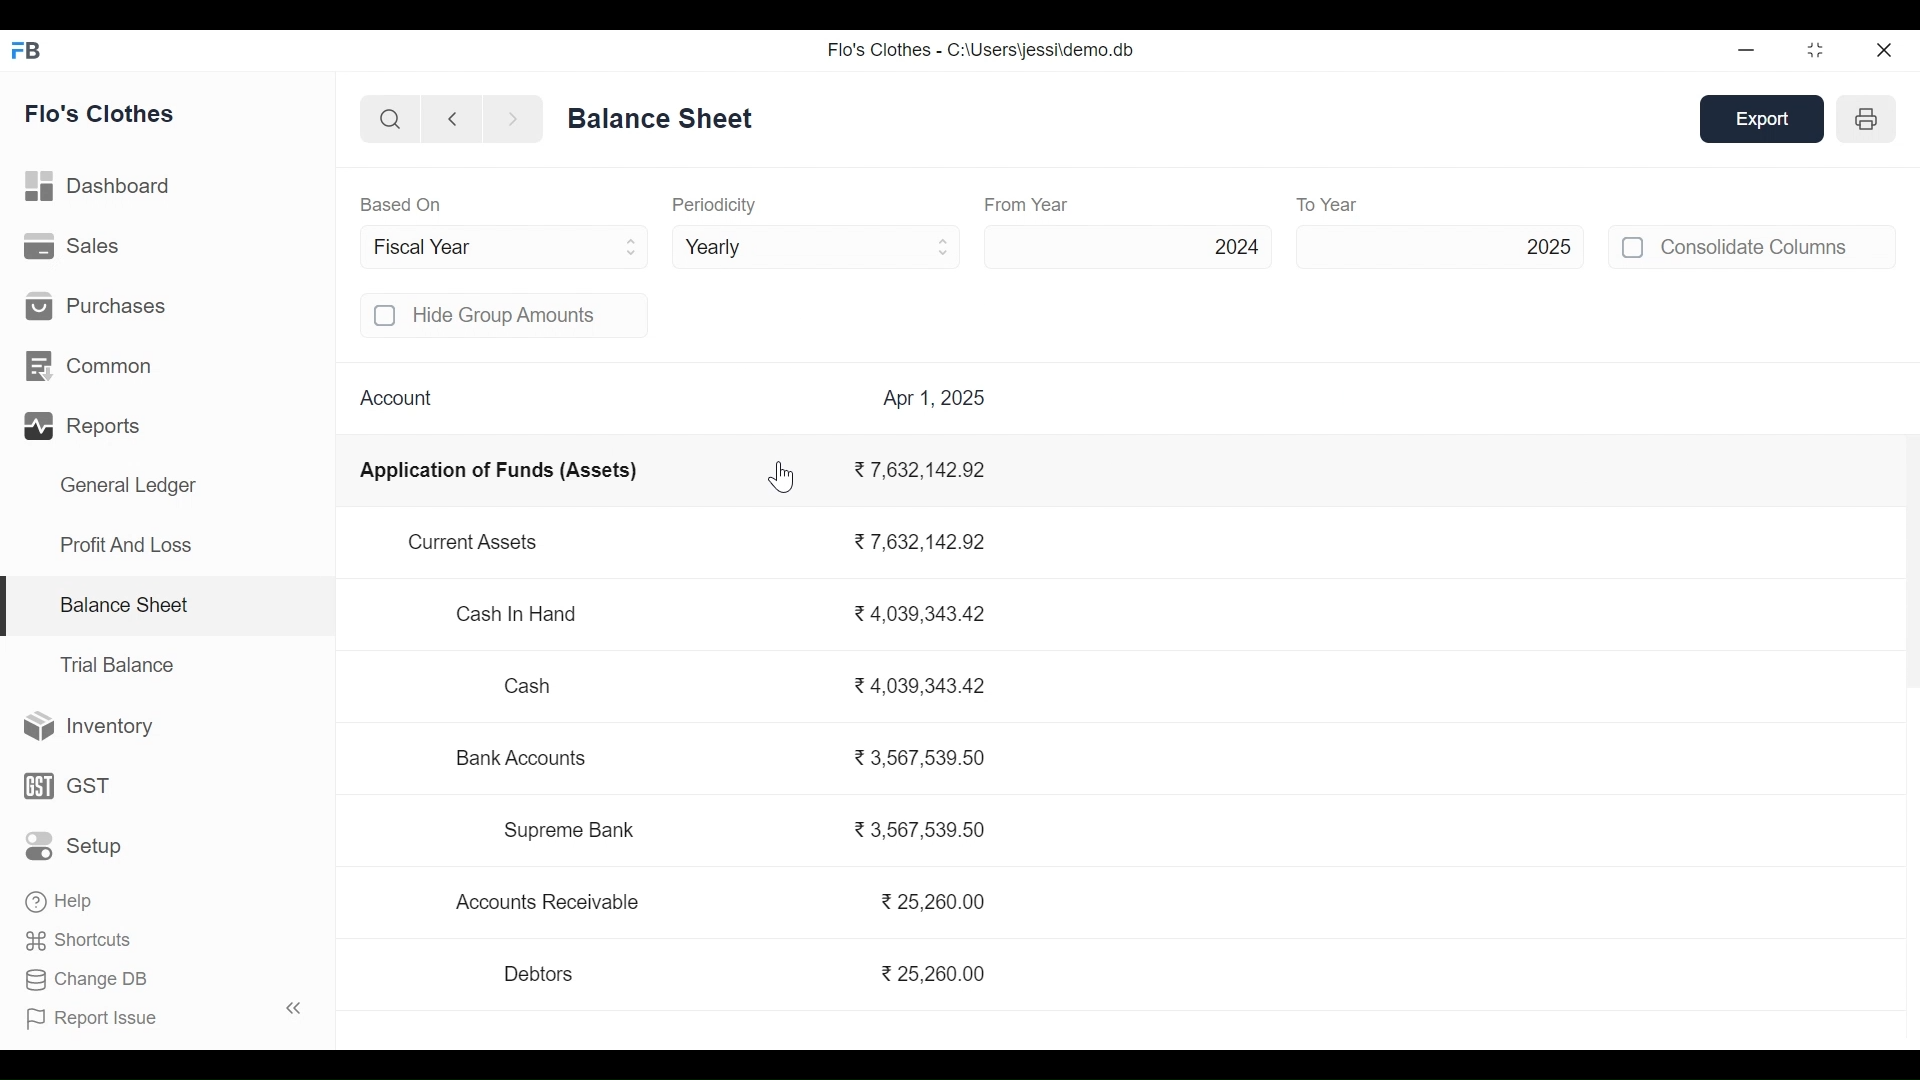 The width and height of the screenshot is (1920, 1080). Describe the element at coordinates (742, 833) in the screenshot. I see `Supreme Bank % 3,567,539.50` at that location.